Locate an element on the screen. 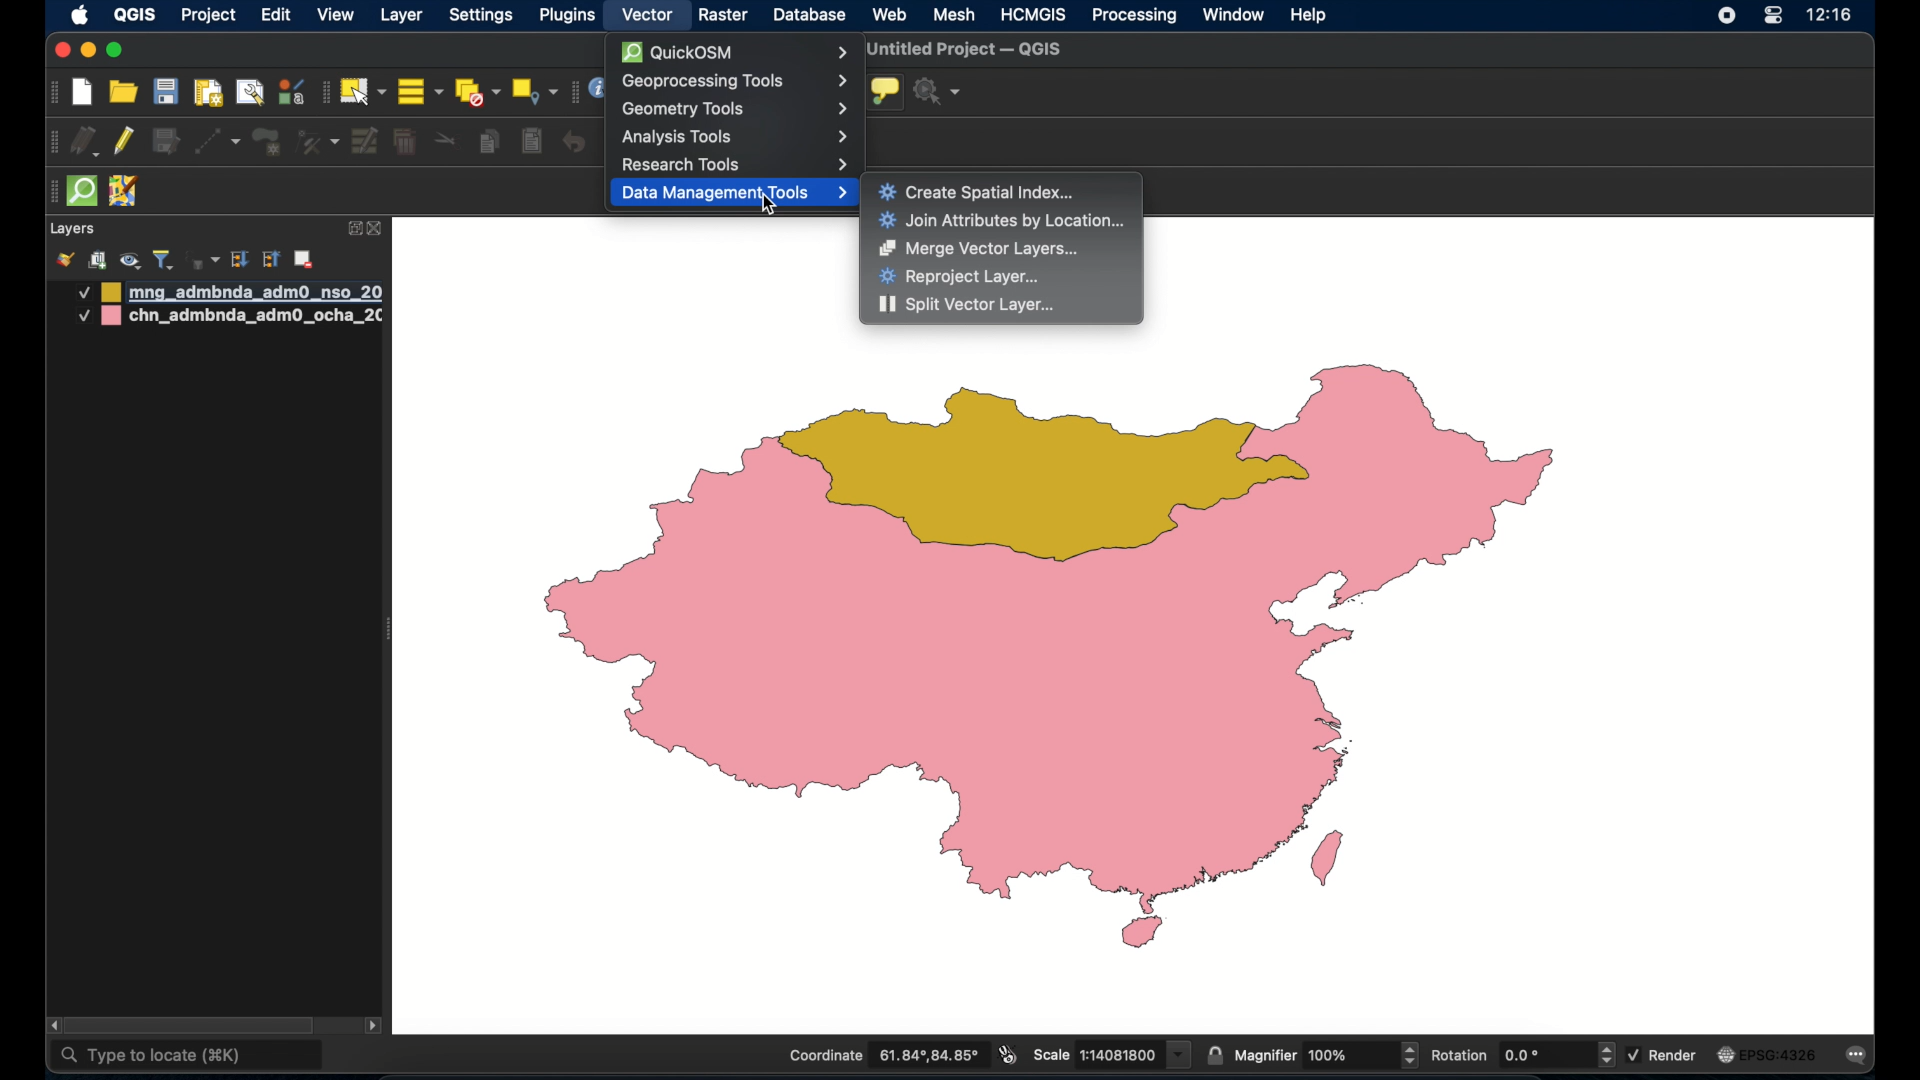 The width and height of the screenshot is (1920, 1080). delet selected is located at coordinates (403, 142).